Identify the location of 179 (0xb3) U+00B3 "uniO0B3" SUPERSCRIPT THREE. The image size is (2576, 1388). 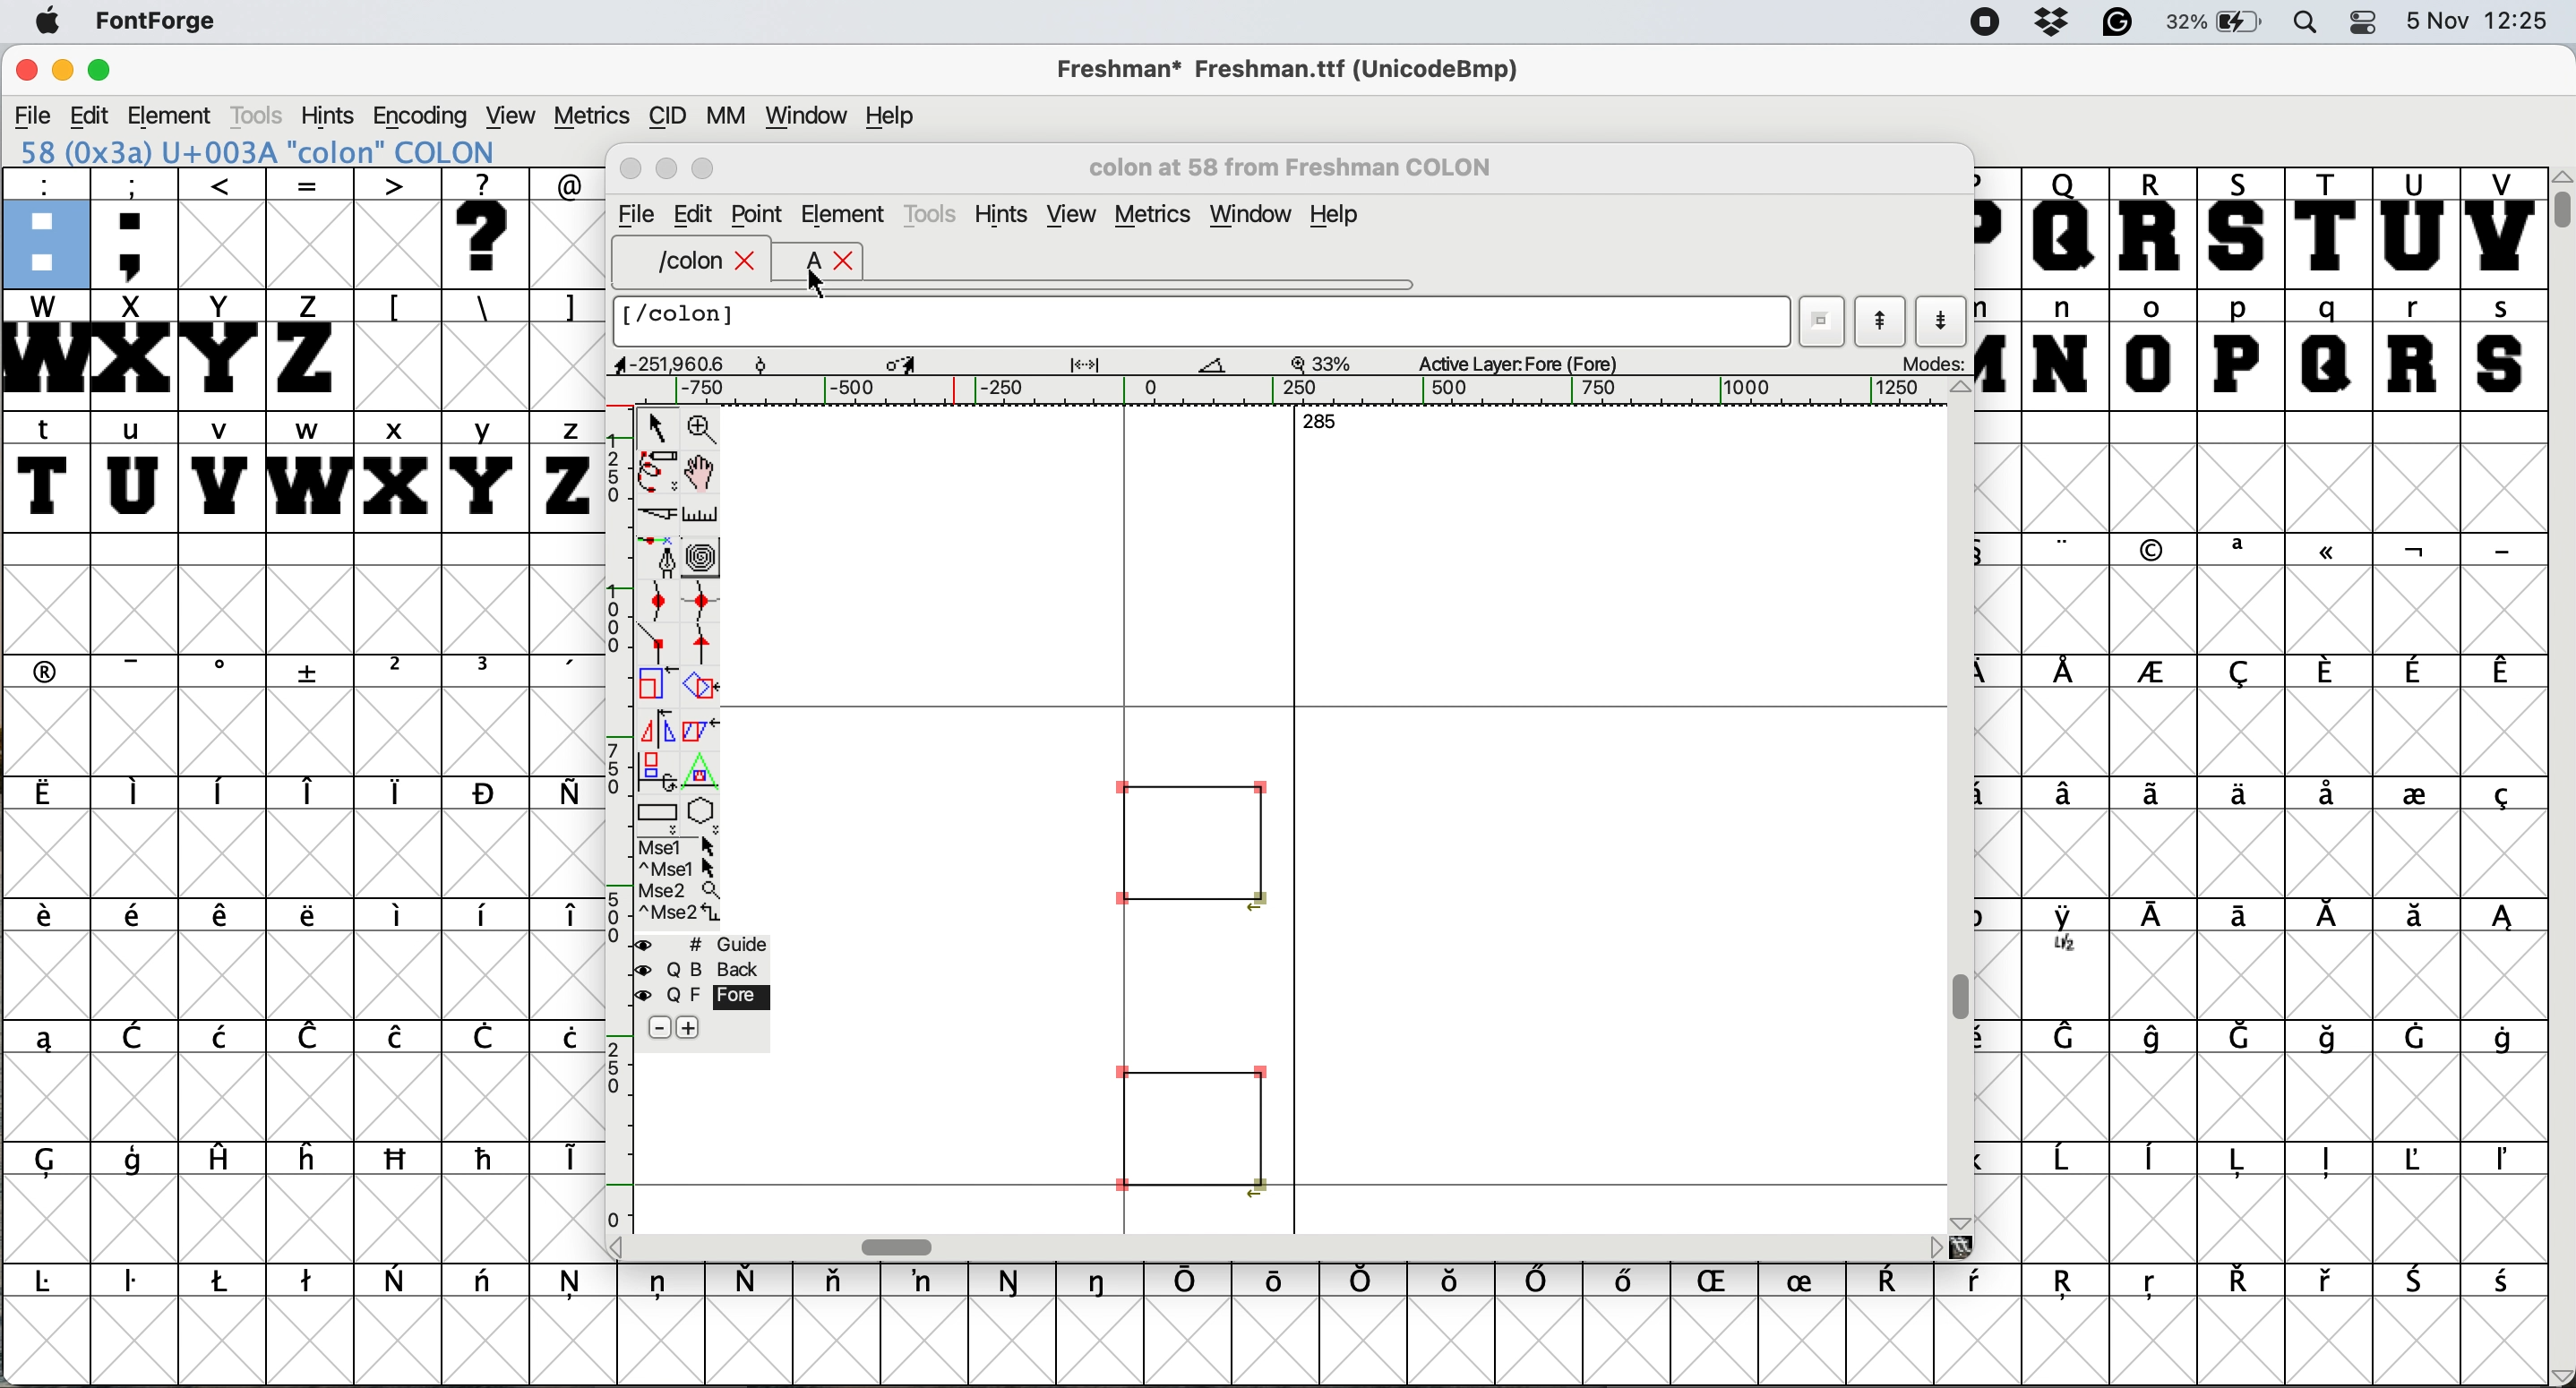
(305, 151).